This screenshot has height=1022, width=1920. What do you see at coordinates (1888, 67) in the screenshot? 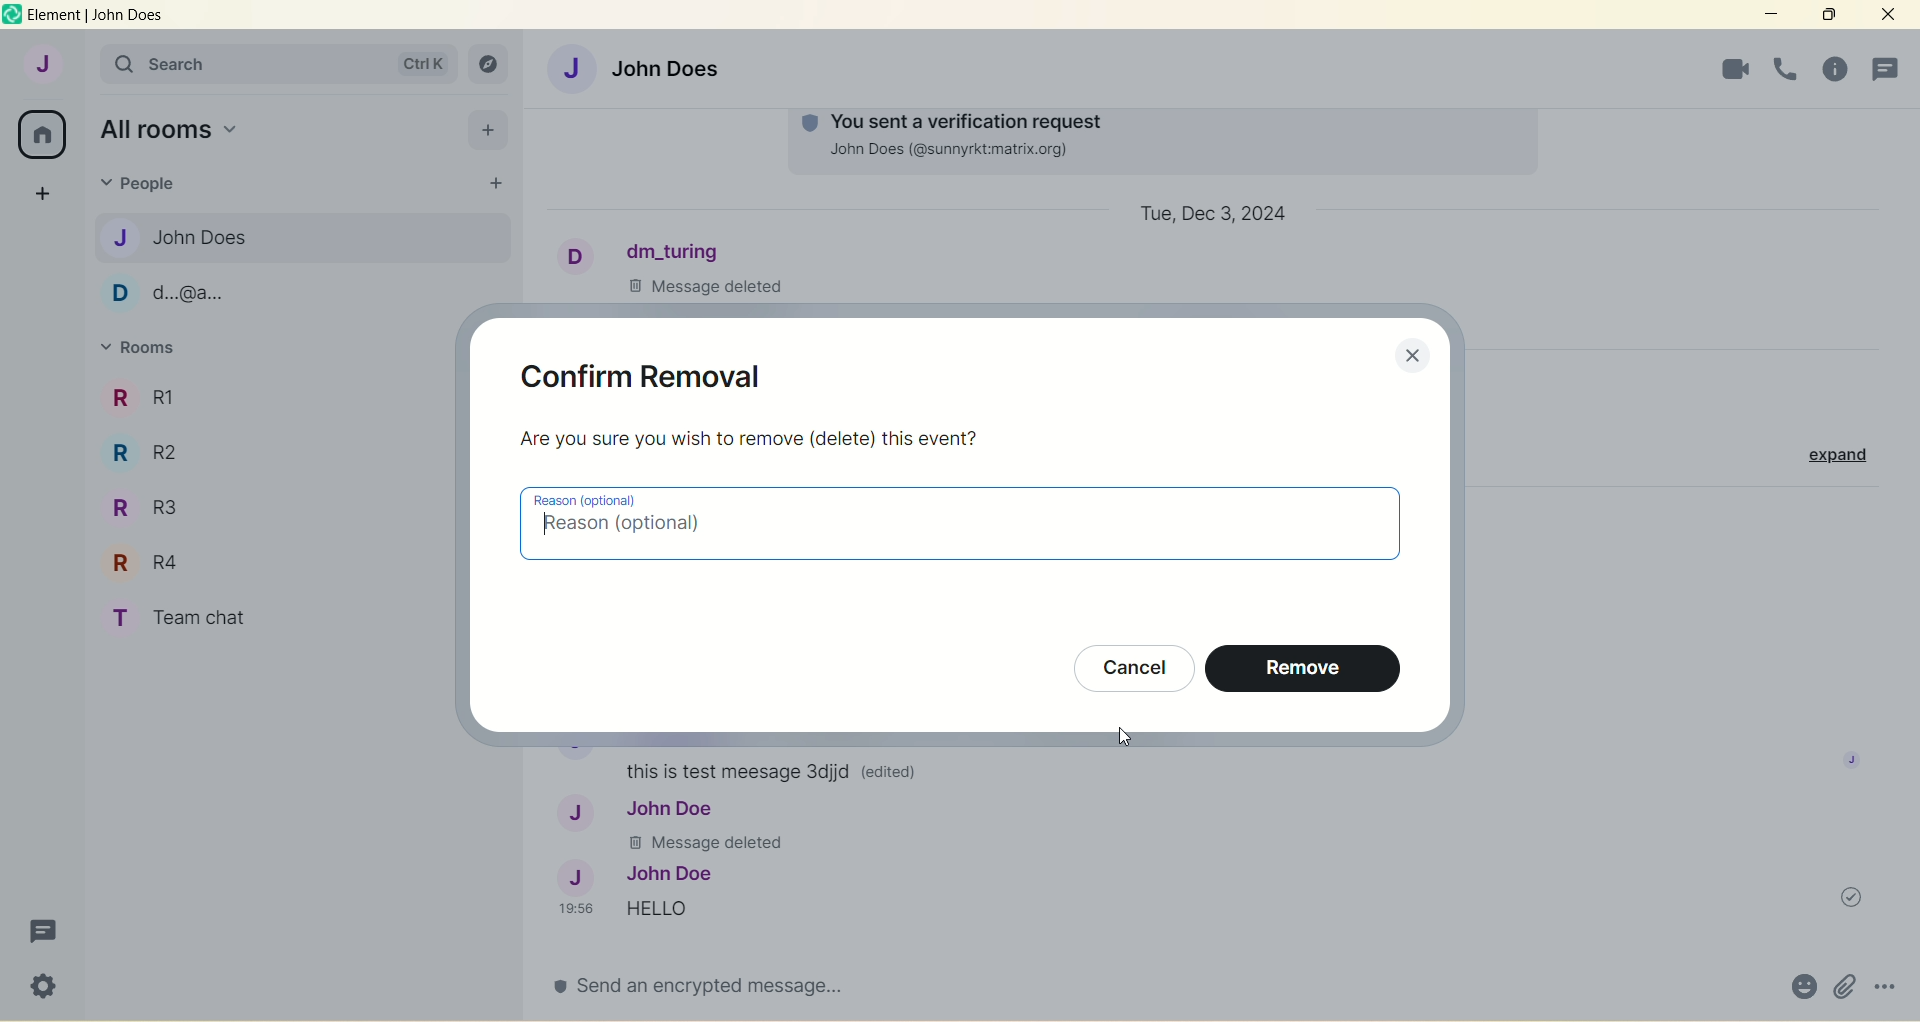
I see `people` at bounding box center [1888, 67].